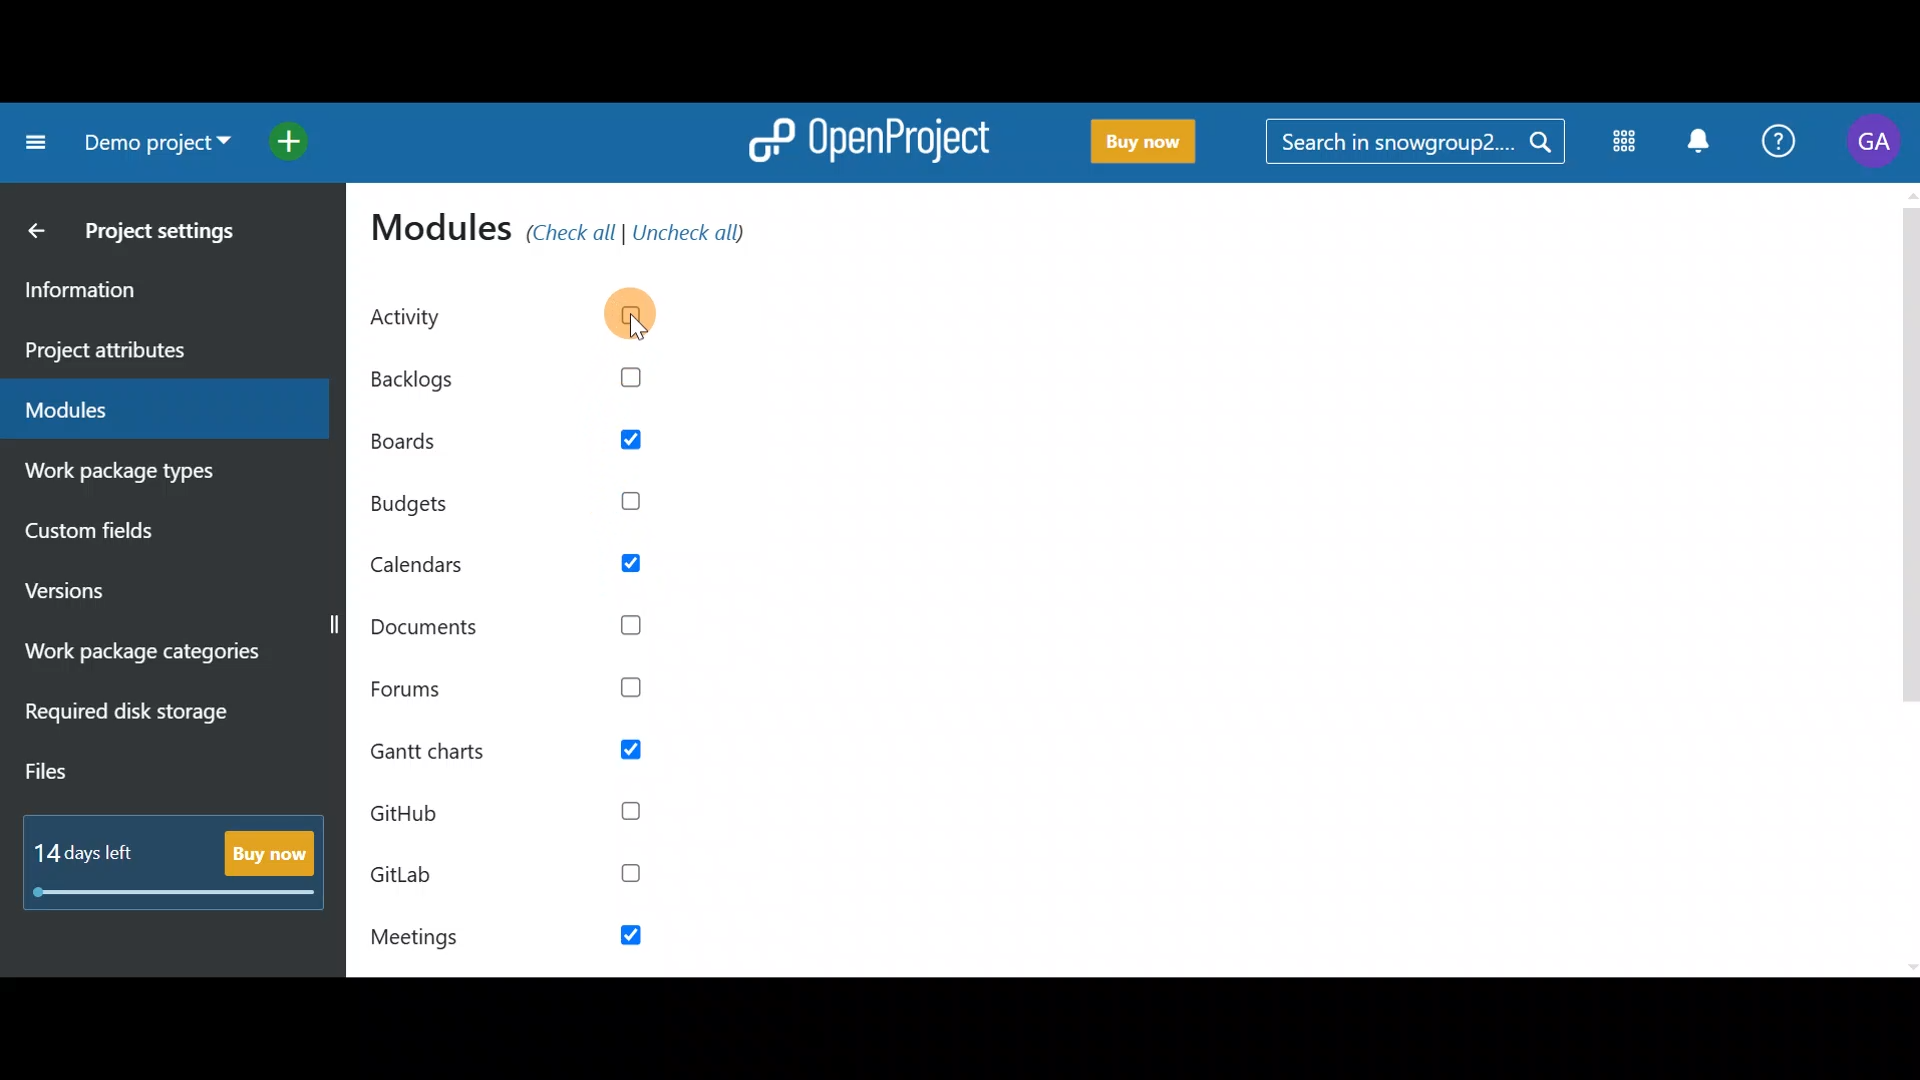 This screenshot has height=1080, width=1920. Describe the element at coordinates (158, 351) in the screenshot. I see `Project attributes` at that location.